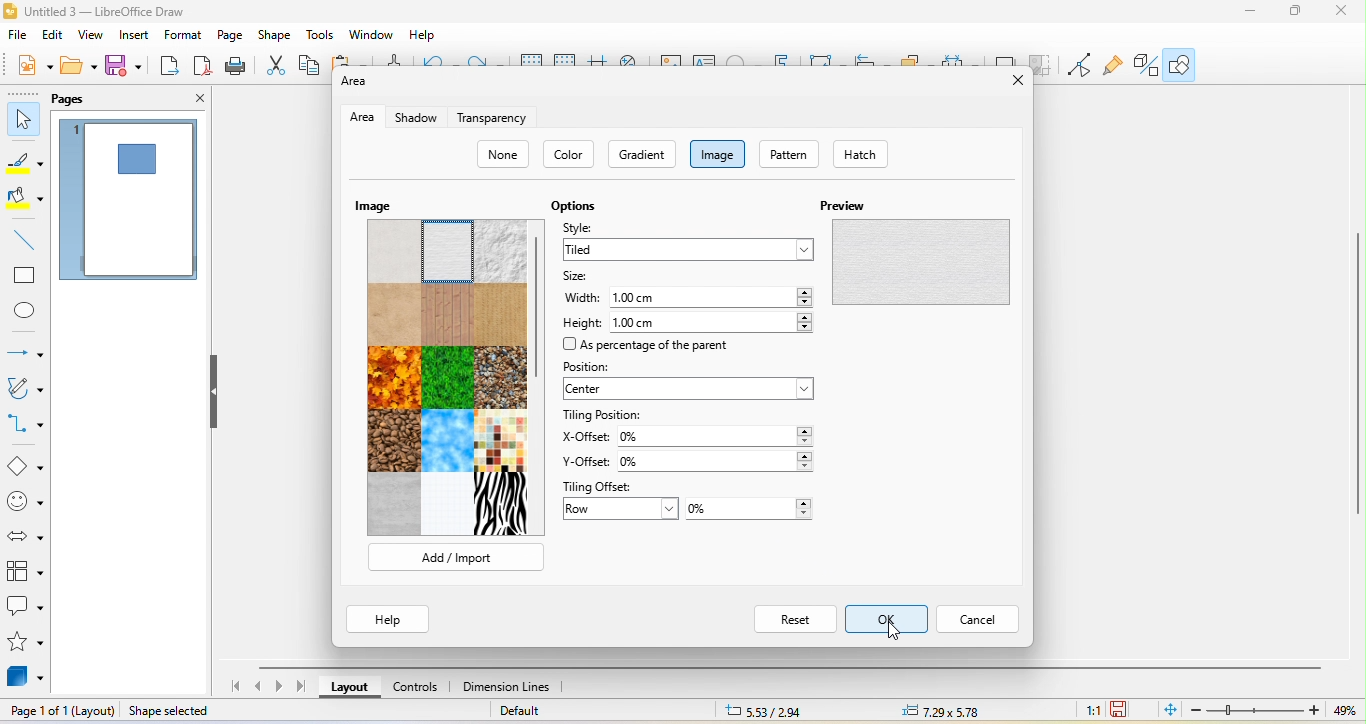  What do you see at coordinates (25, 348) in the screenshot?
I see `lines and arrow` at bounding box center [25, 348].